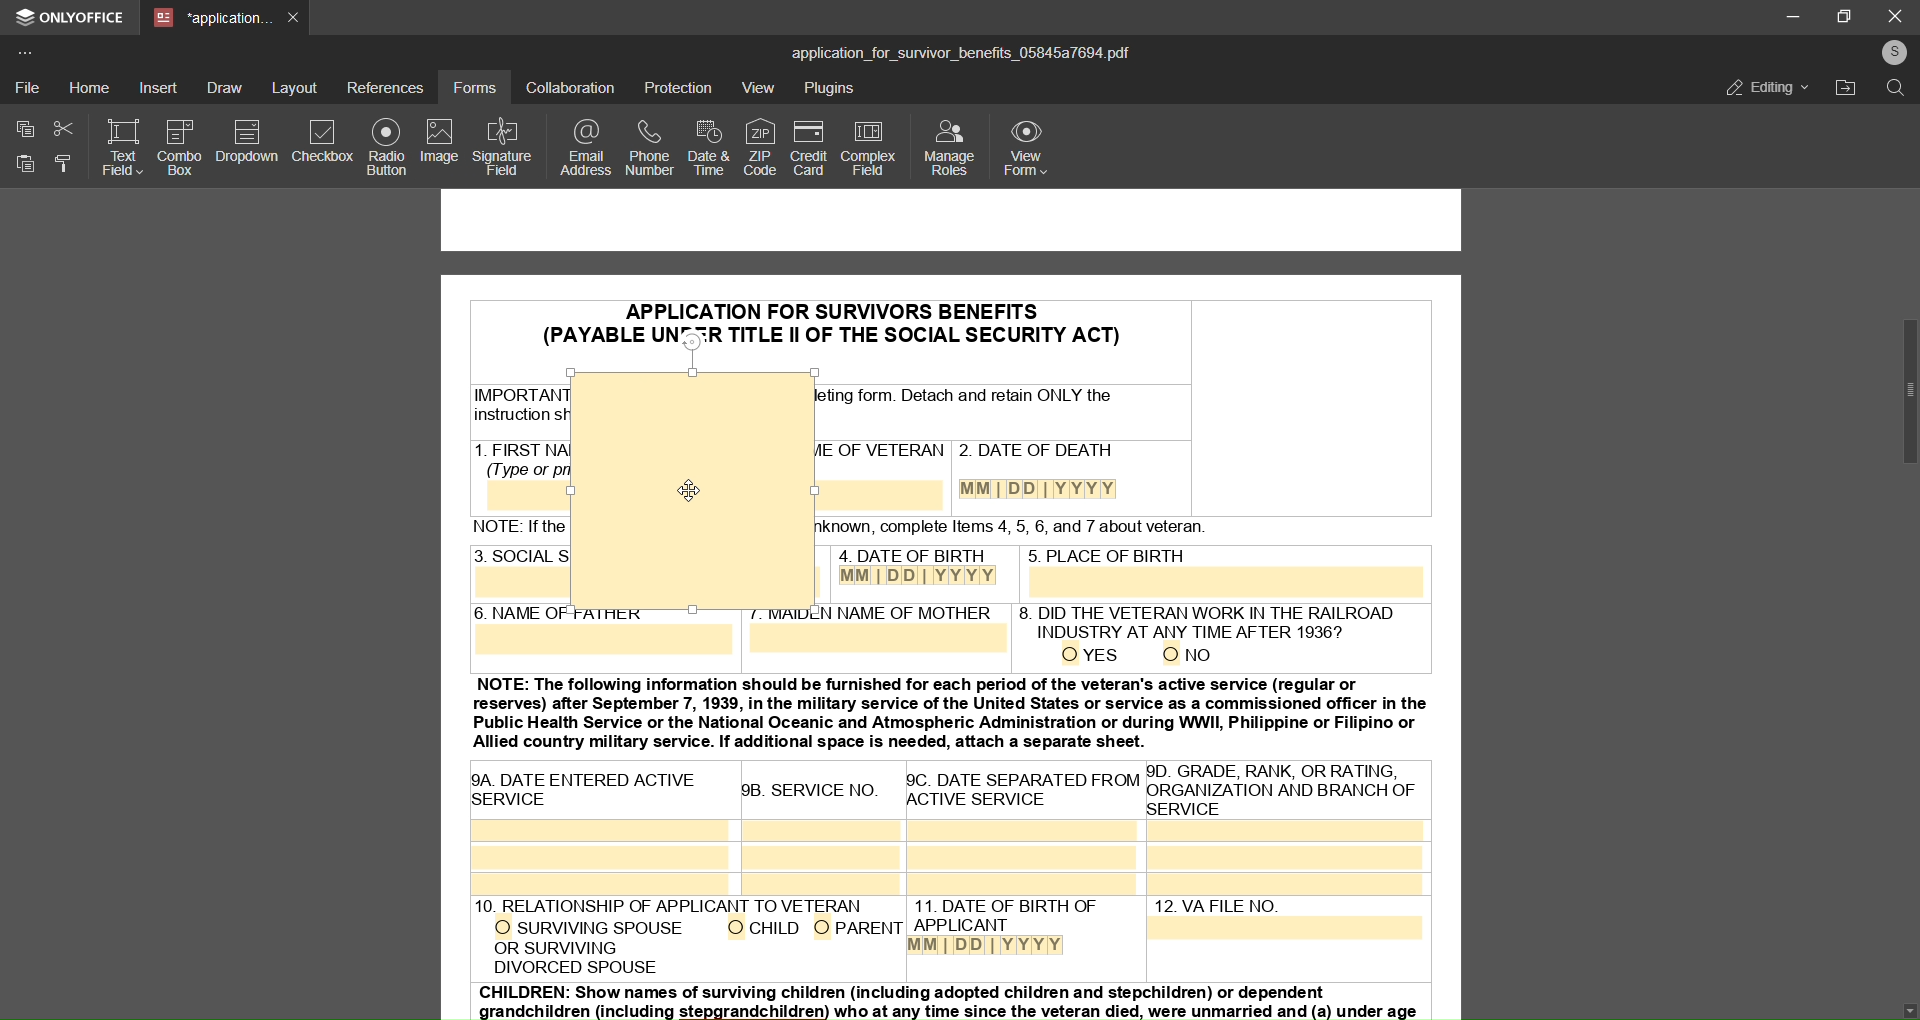 This screenshot has height=1020, width=1920. Describe the element at coordinates (866, 150) in the screenshot. I see `complex field` at that location.